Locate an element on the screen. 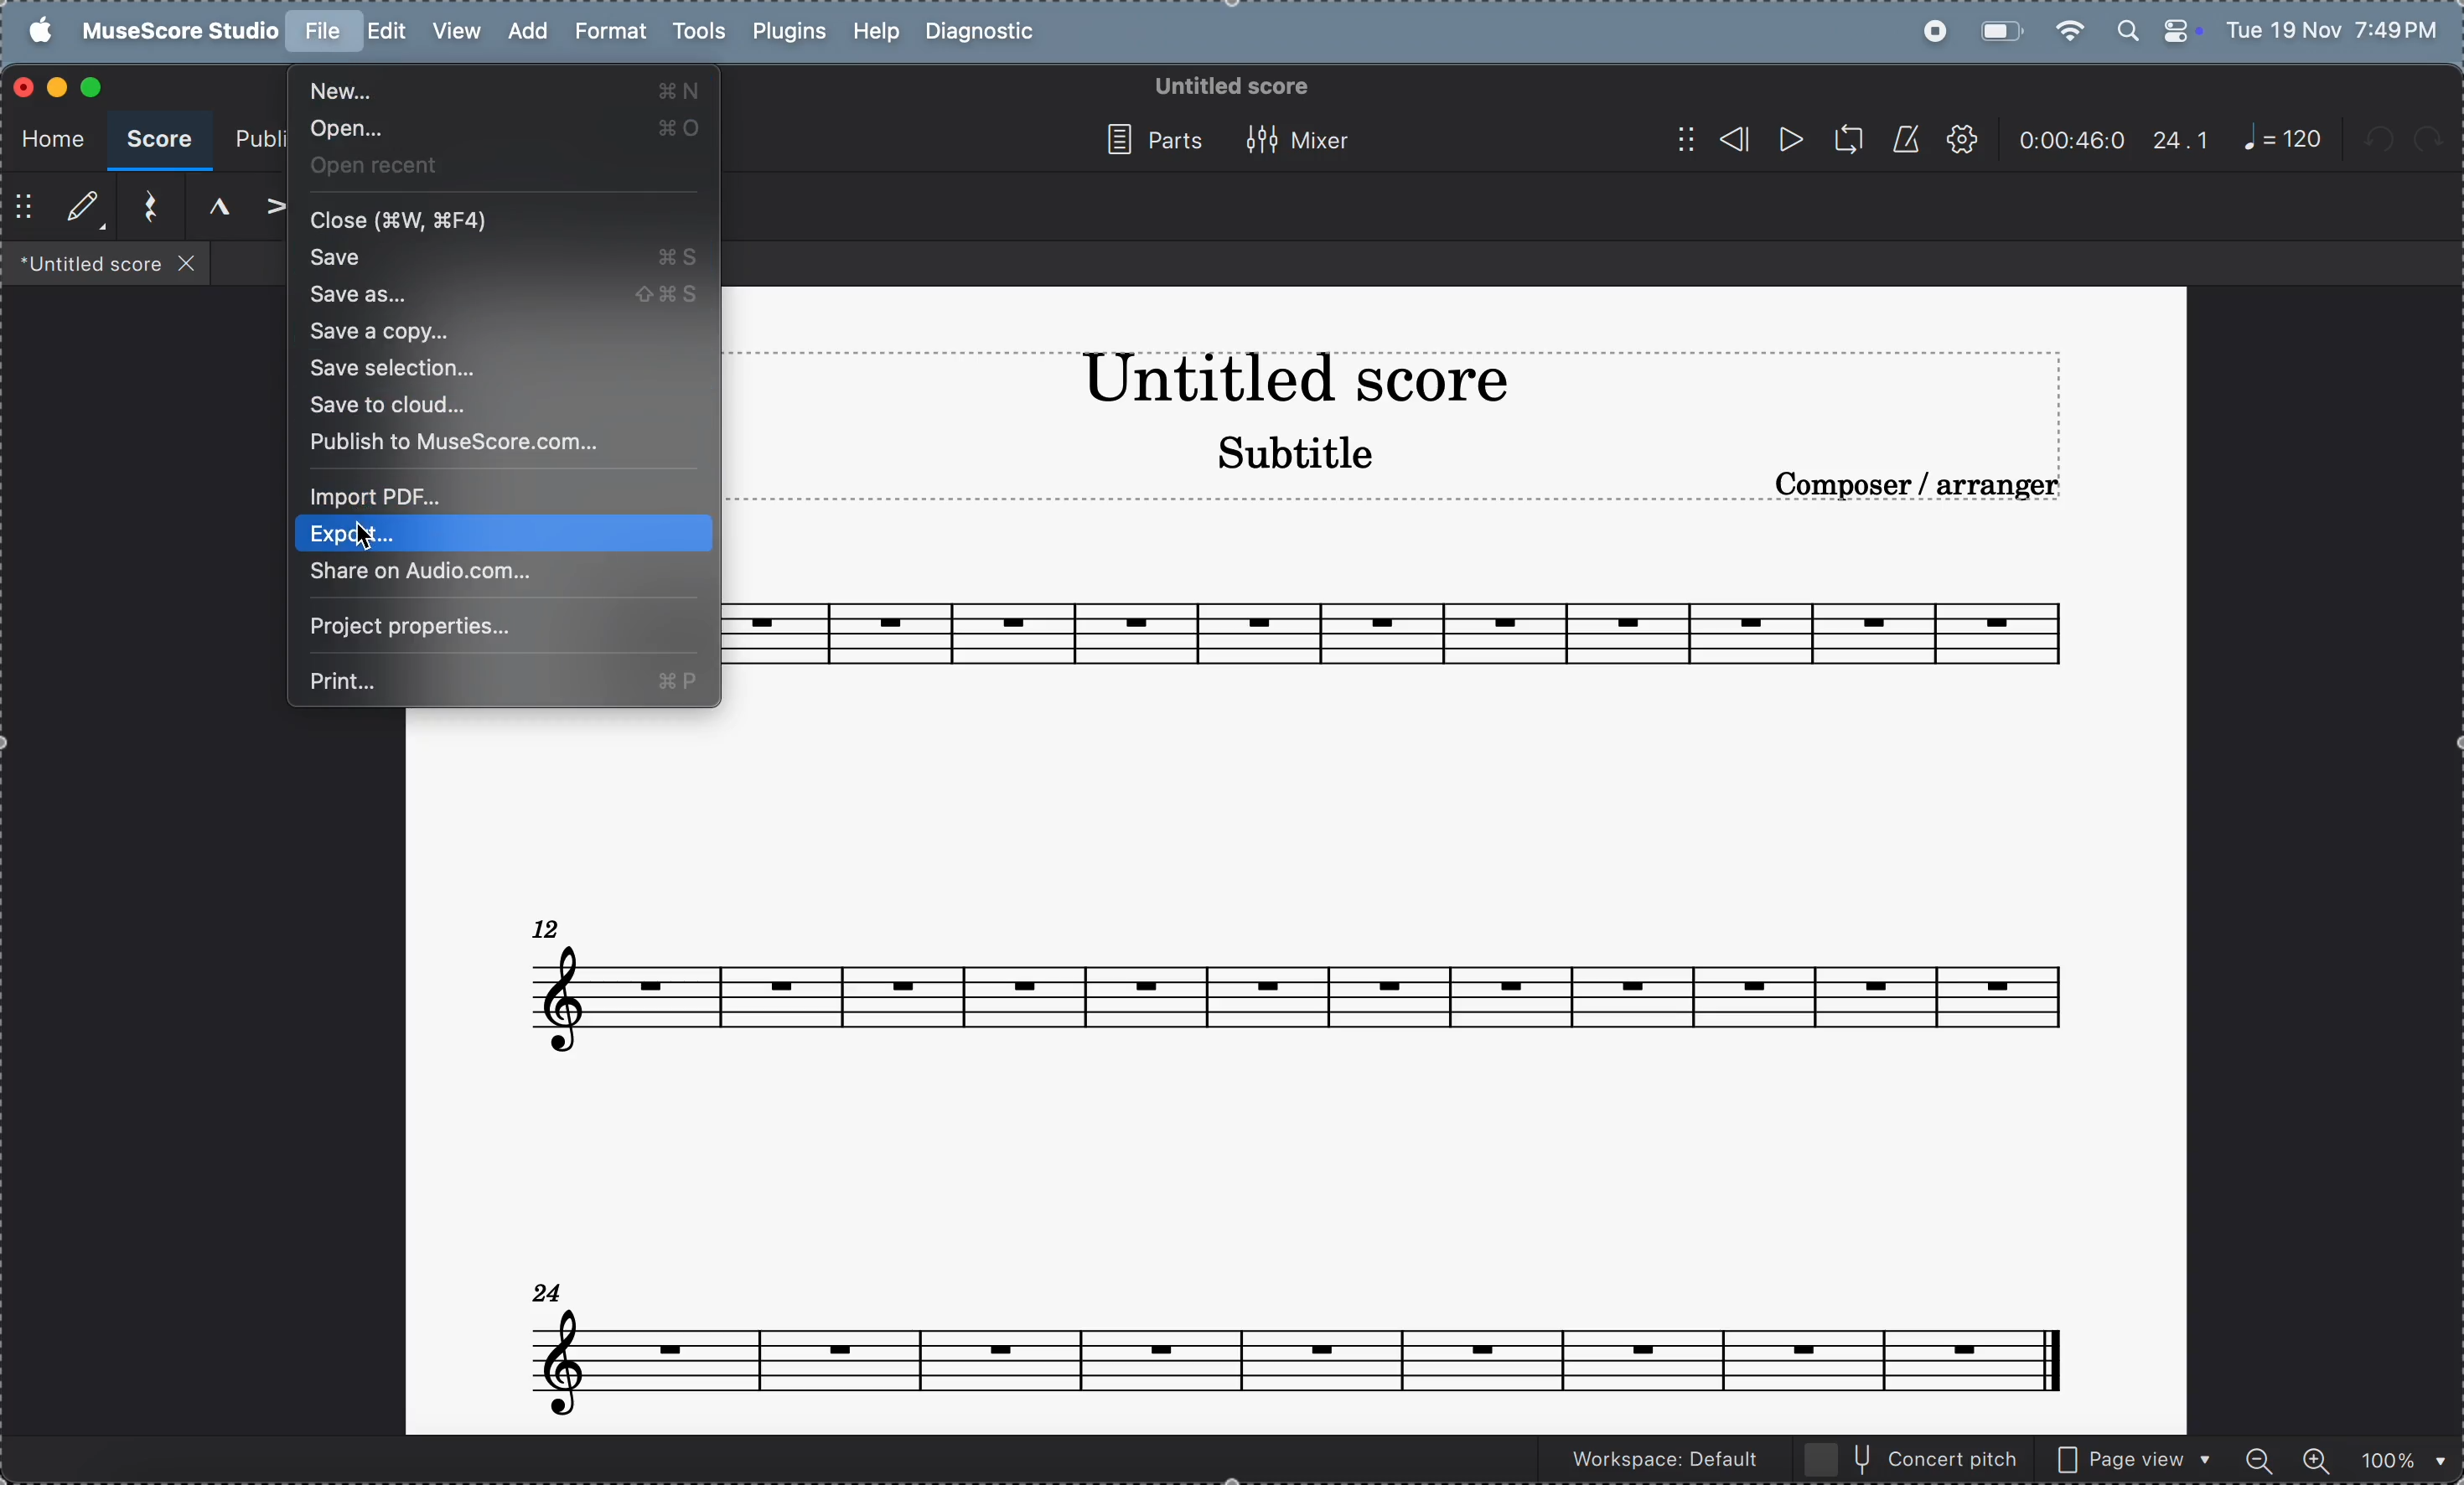 This screenshot has width=2464, height=1485. settings is located at coordinates (1961, 141).